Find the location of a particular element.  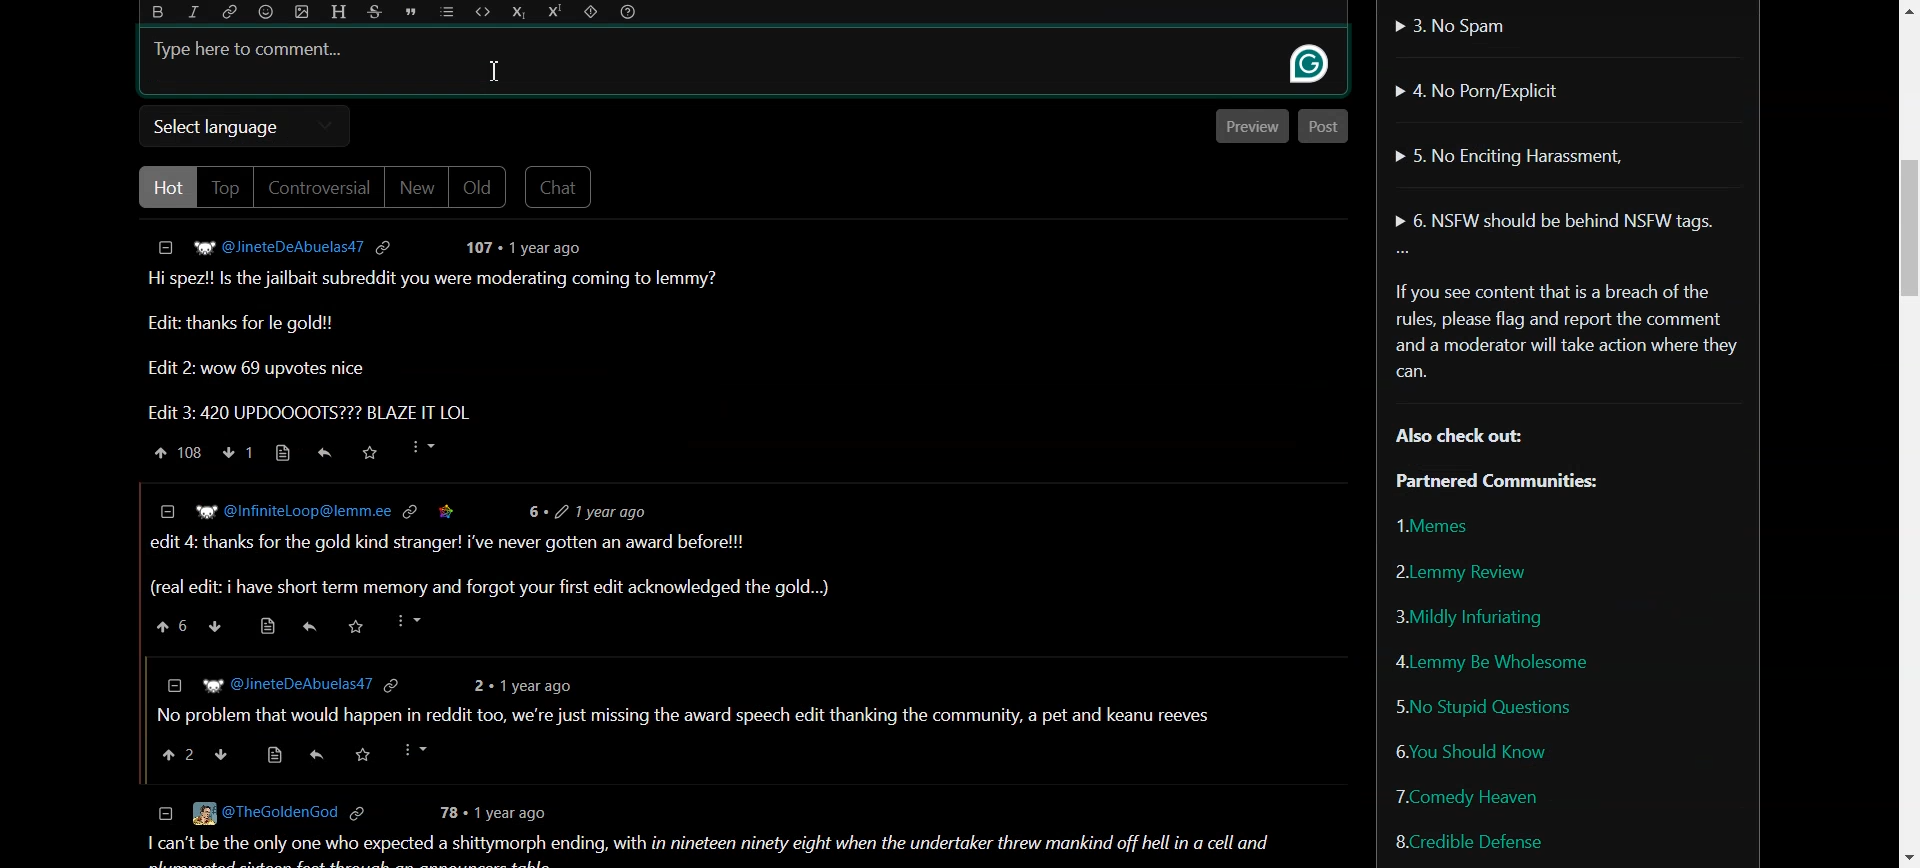

6+ 2 1vear ago is located at coordinates (604, 510).